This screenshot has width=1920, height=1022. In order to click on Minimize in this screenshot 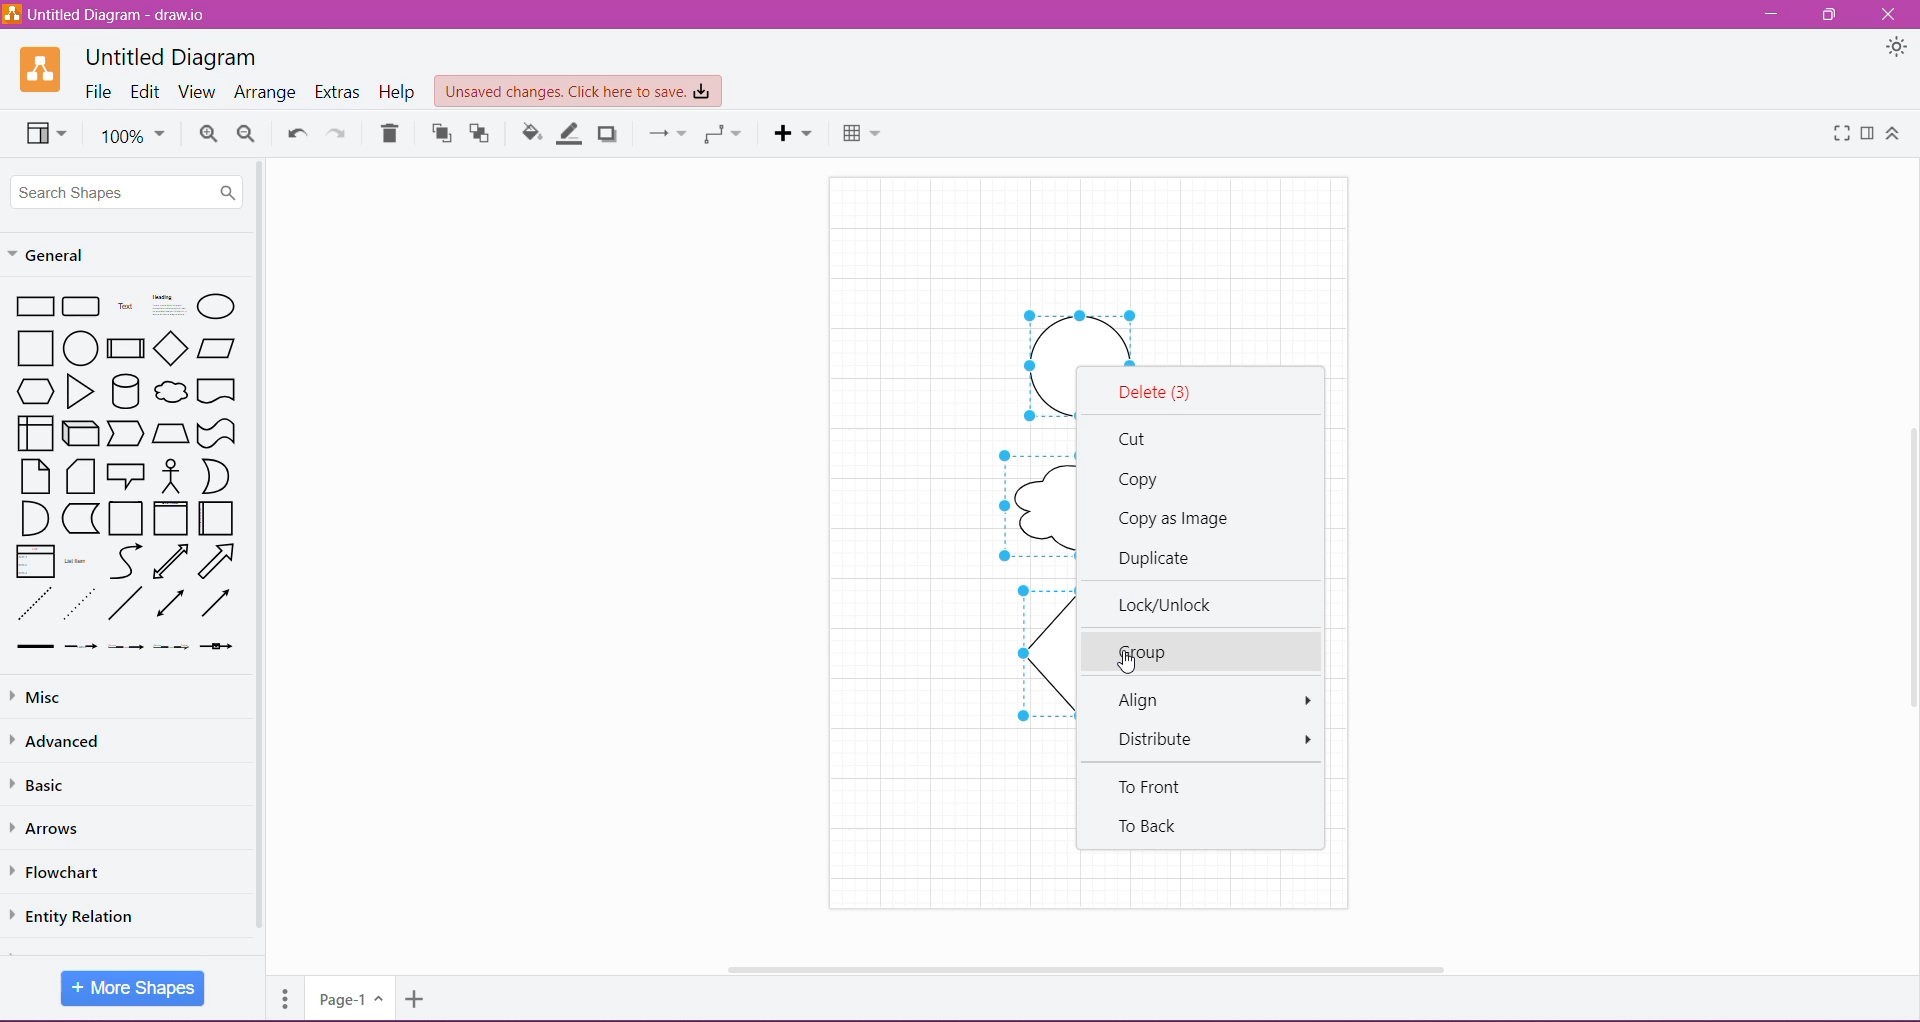, I will do `click(1771, 15)`.